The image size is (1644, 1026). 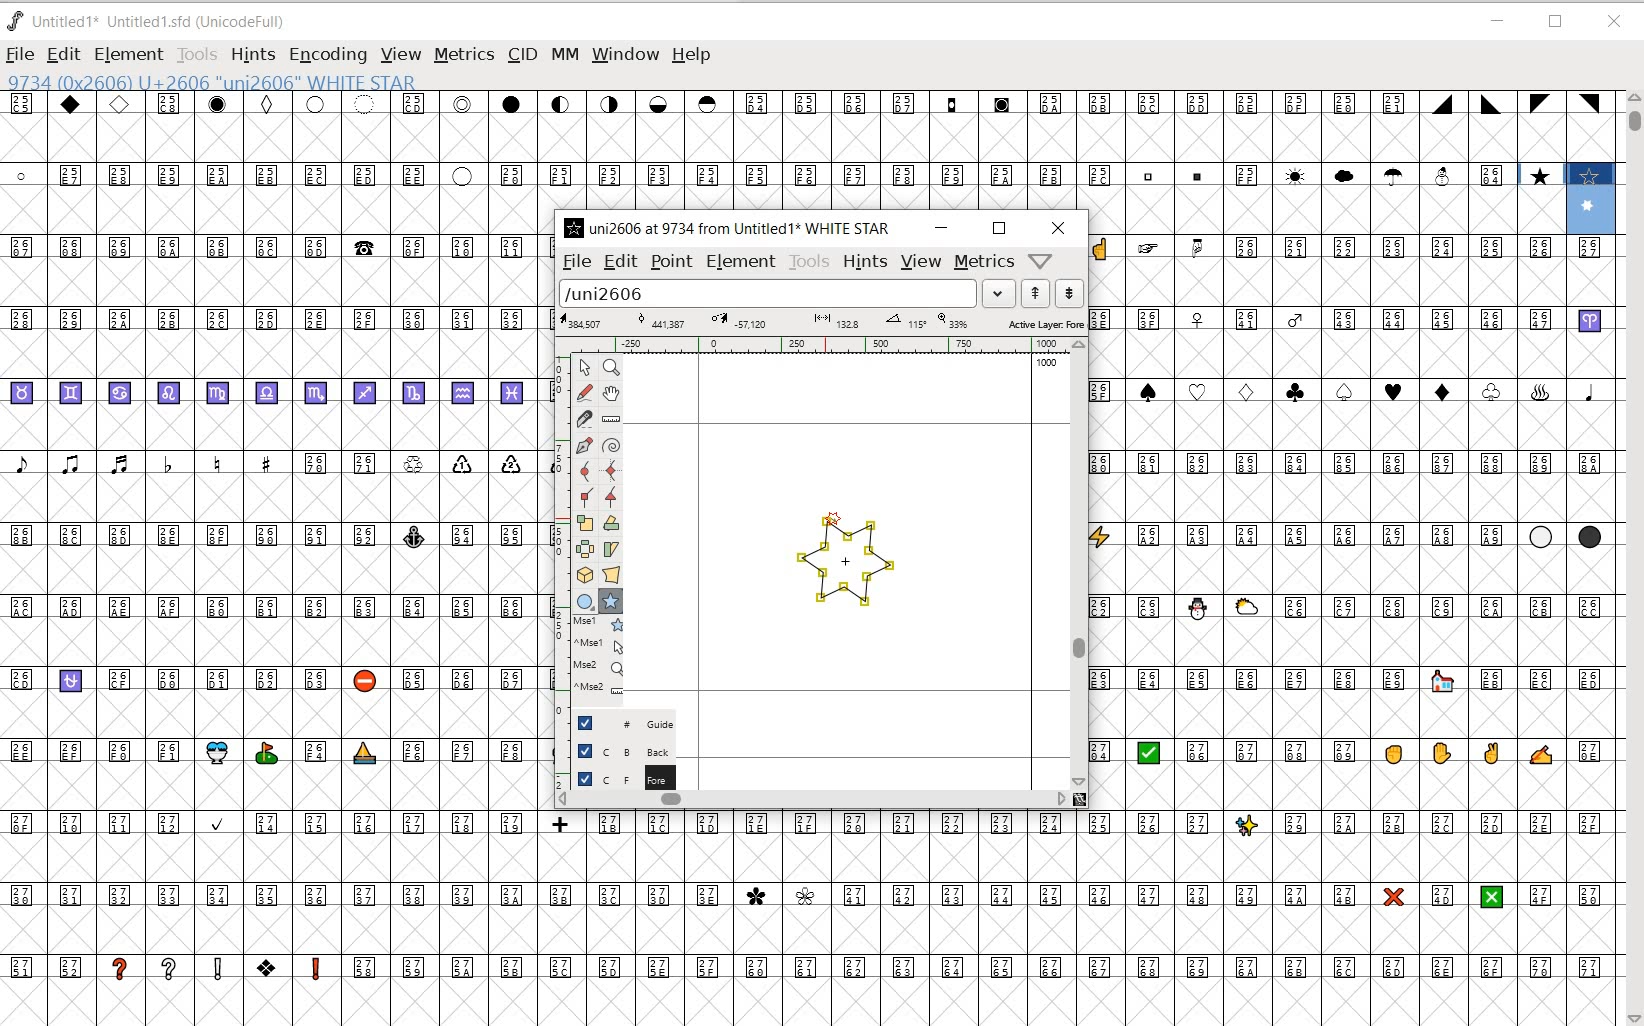 What do you see at coordinates (842, 569) in the screenshot?
I see `a star shape glyph creation` at bounding box center [842, 569].